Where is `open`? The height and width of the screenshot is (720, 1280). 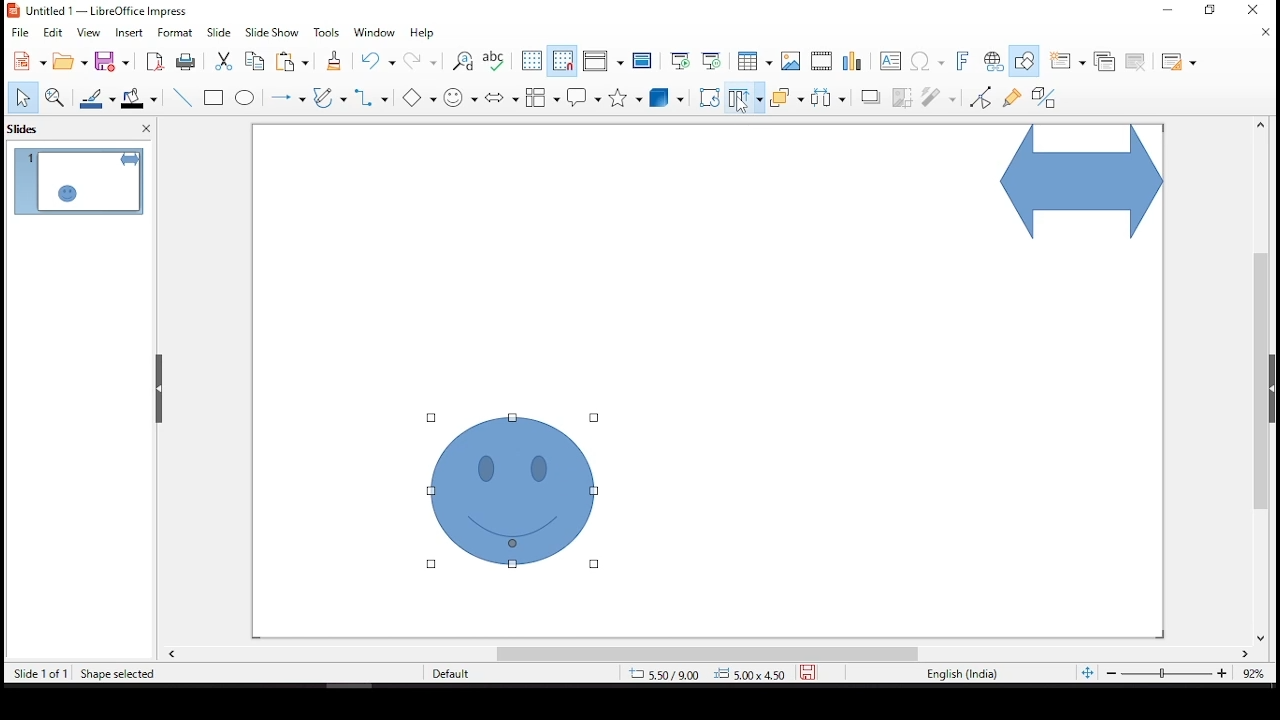
open is located at coordinates (70, 61).